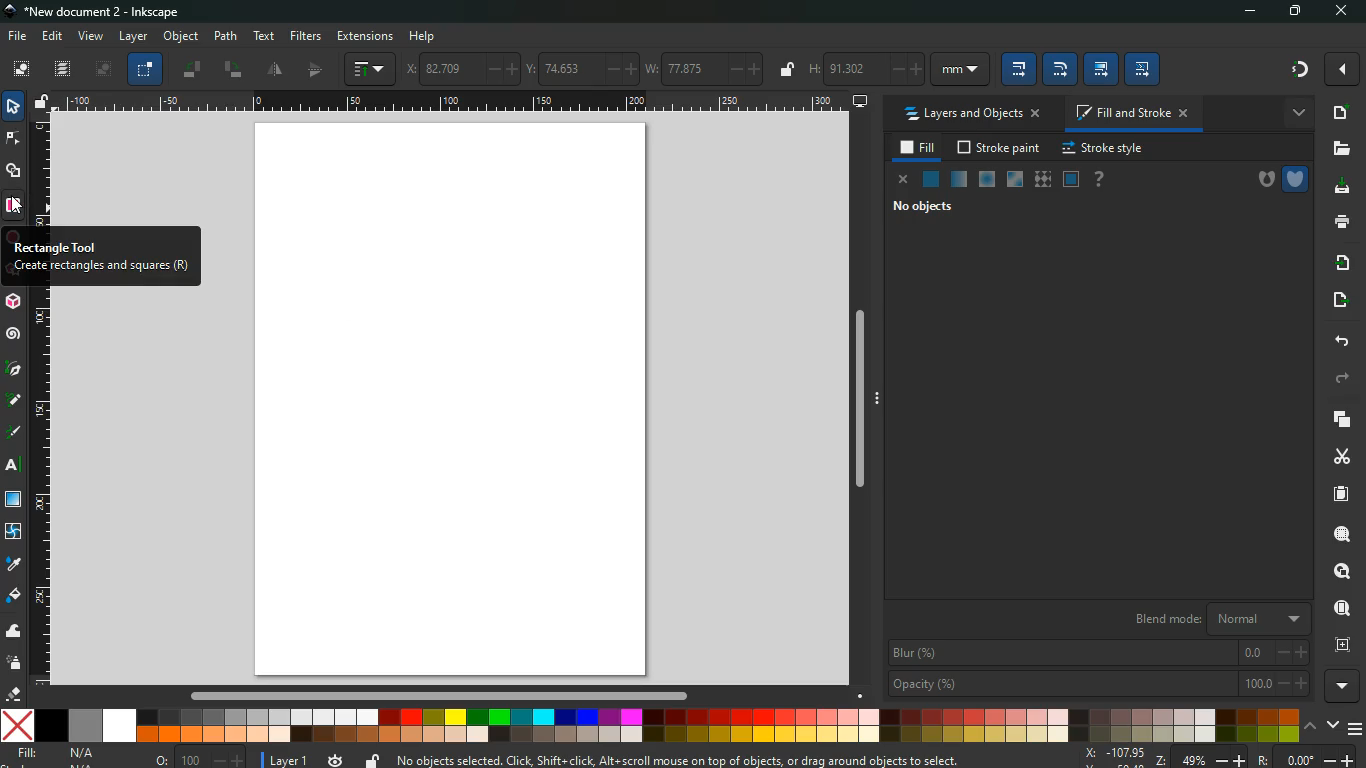  Describe the element at coordinates (1341, 645) in the screenshot. I see `frame` at that location.